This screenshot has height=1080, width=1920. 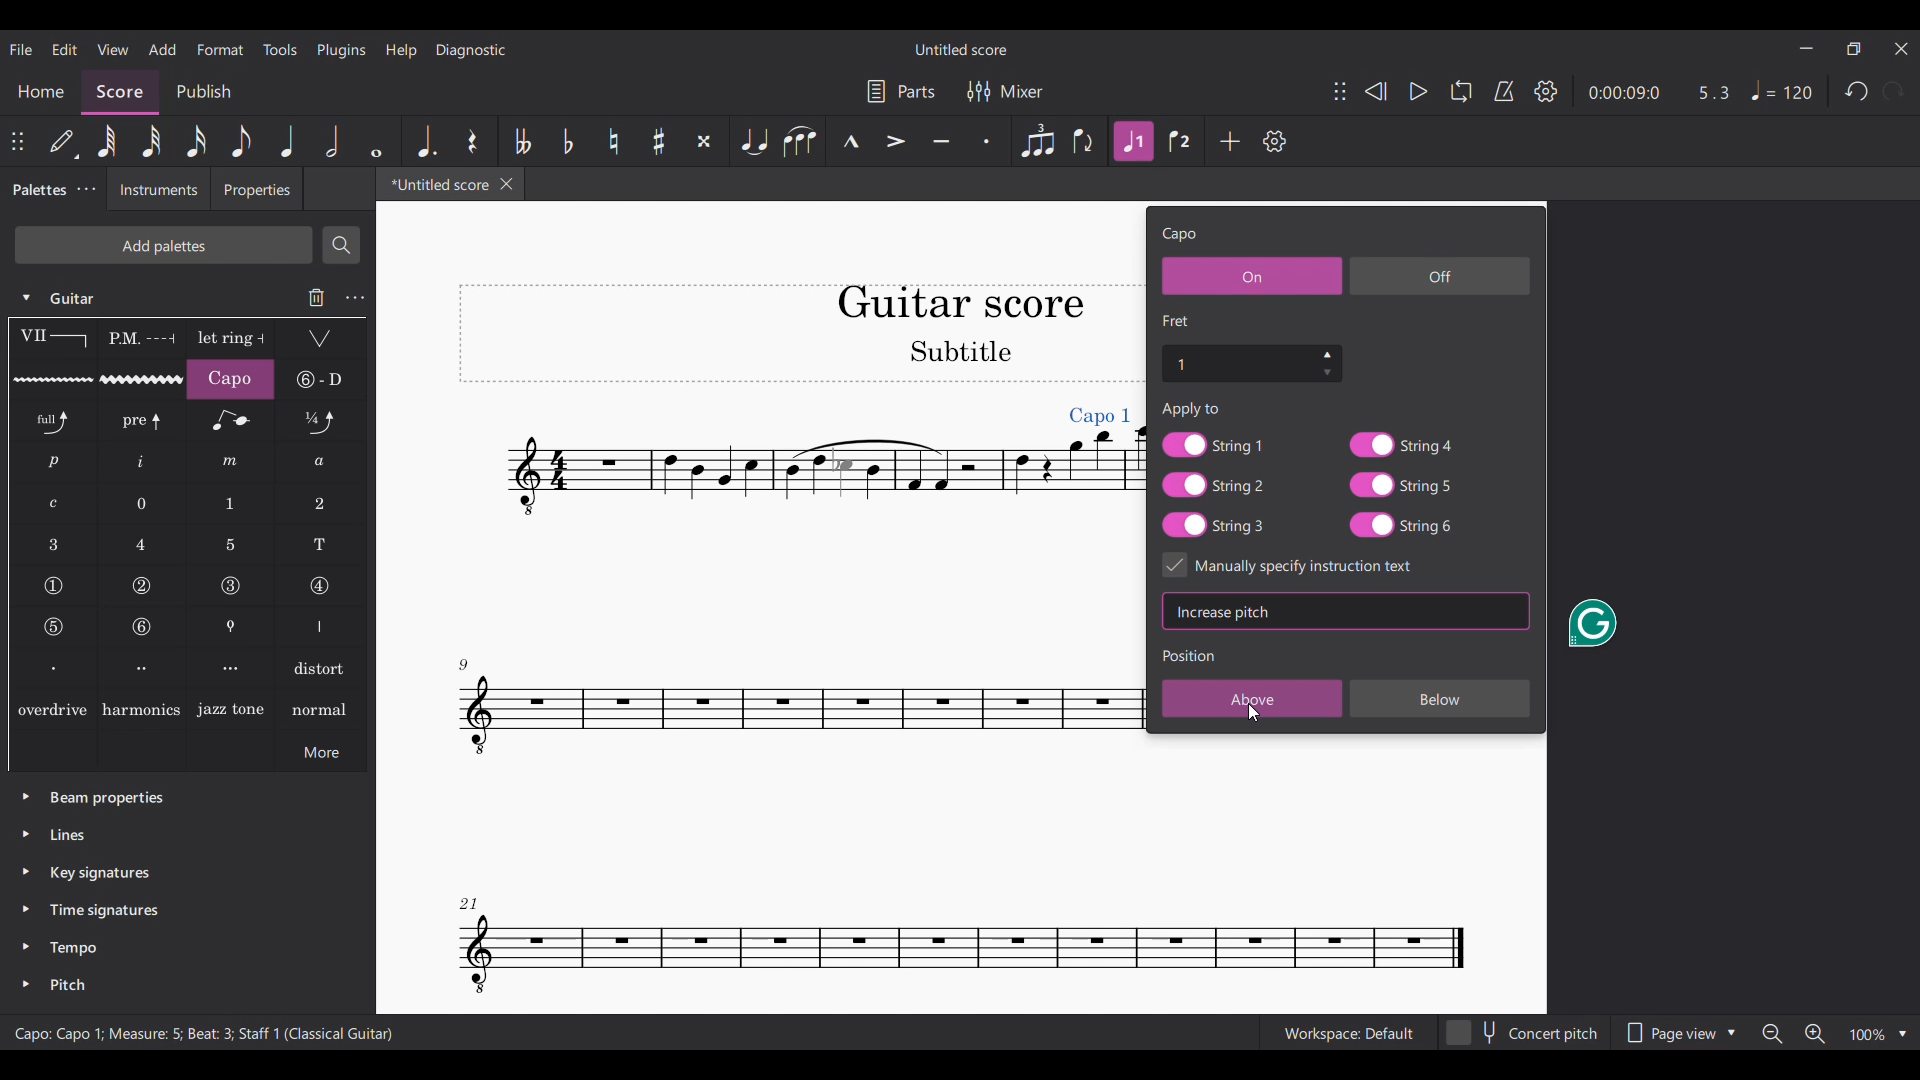 I want to click on Text typed in, so click(x=1225, y=612).